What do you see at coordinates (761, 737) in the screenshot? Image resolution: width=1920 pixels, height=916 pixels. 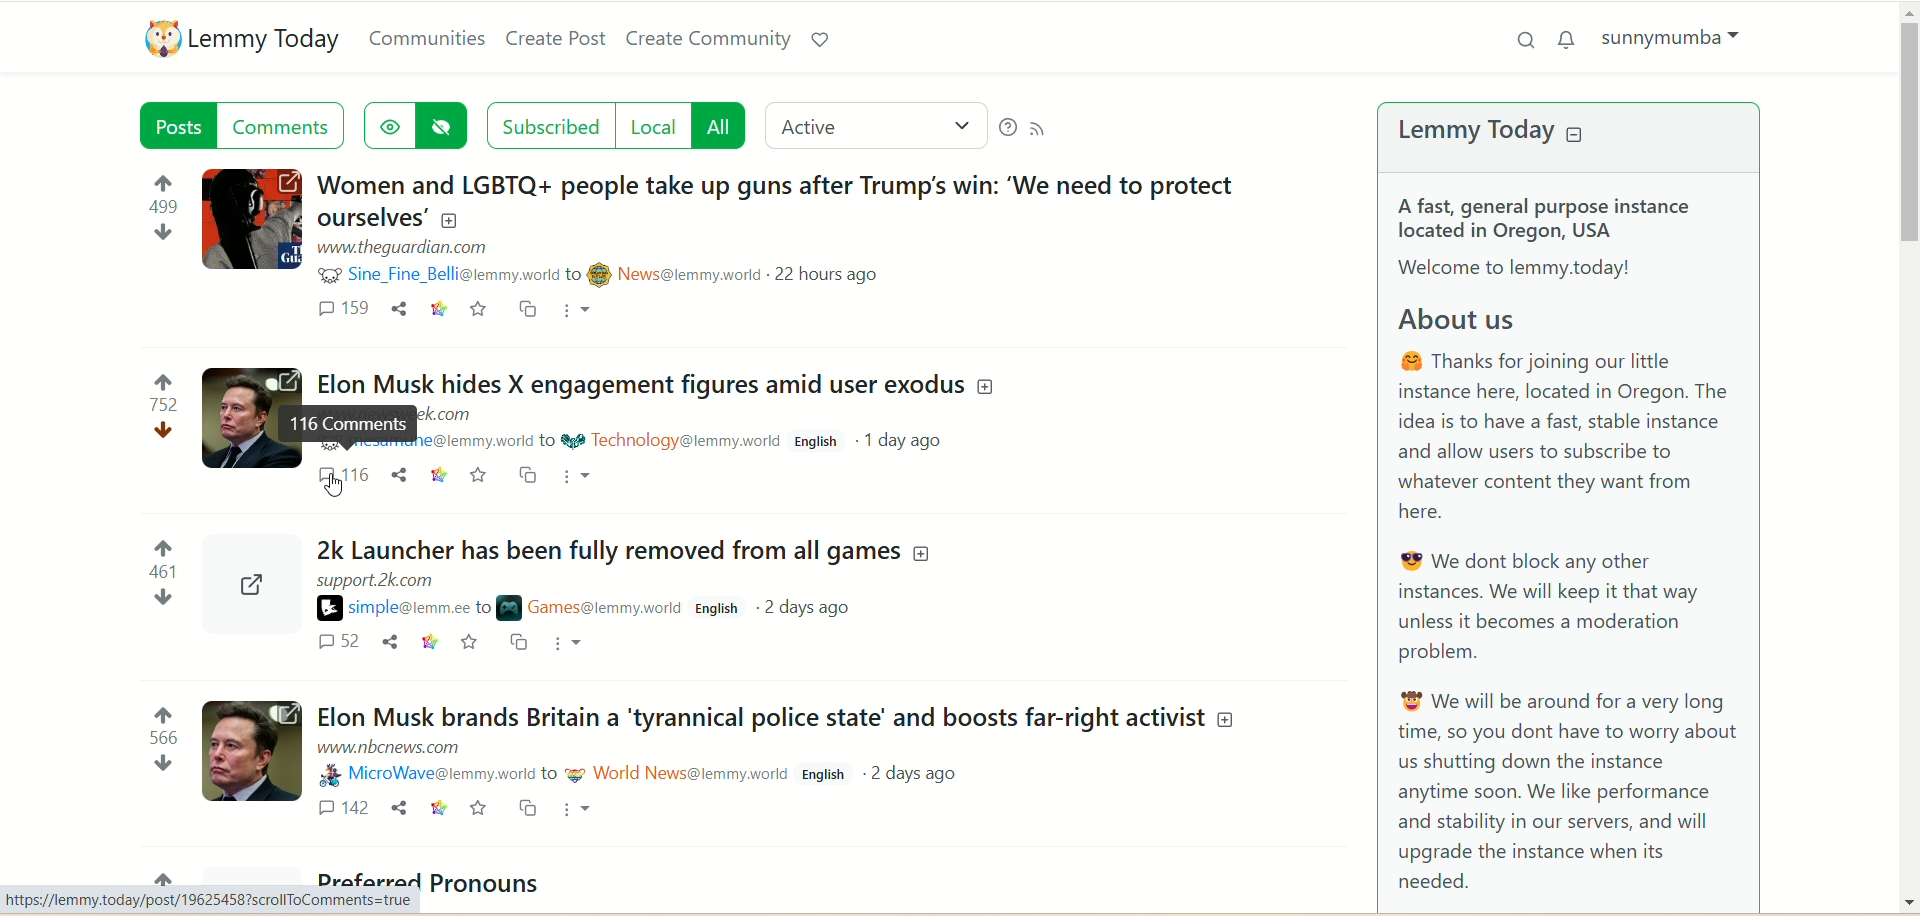 I see `Elon Musk brands Britain a ‘tyrannical police state’ and boosts far-right activist
www.nbcnews.com
& MicroWave@lemmy.world to %g World News@lemmy.world English - 2 days ago` at bounding box center [761, 737].